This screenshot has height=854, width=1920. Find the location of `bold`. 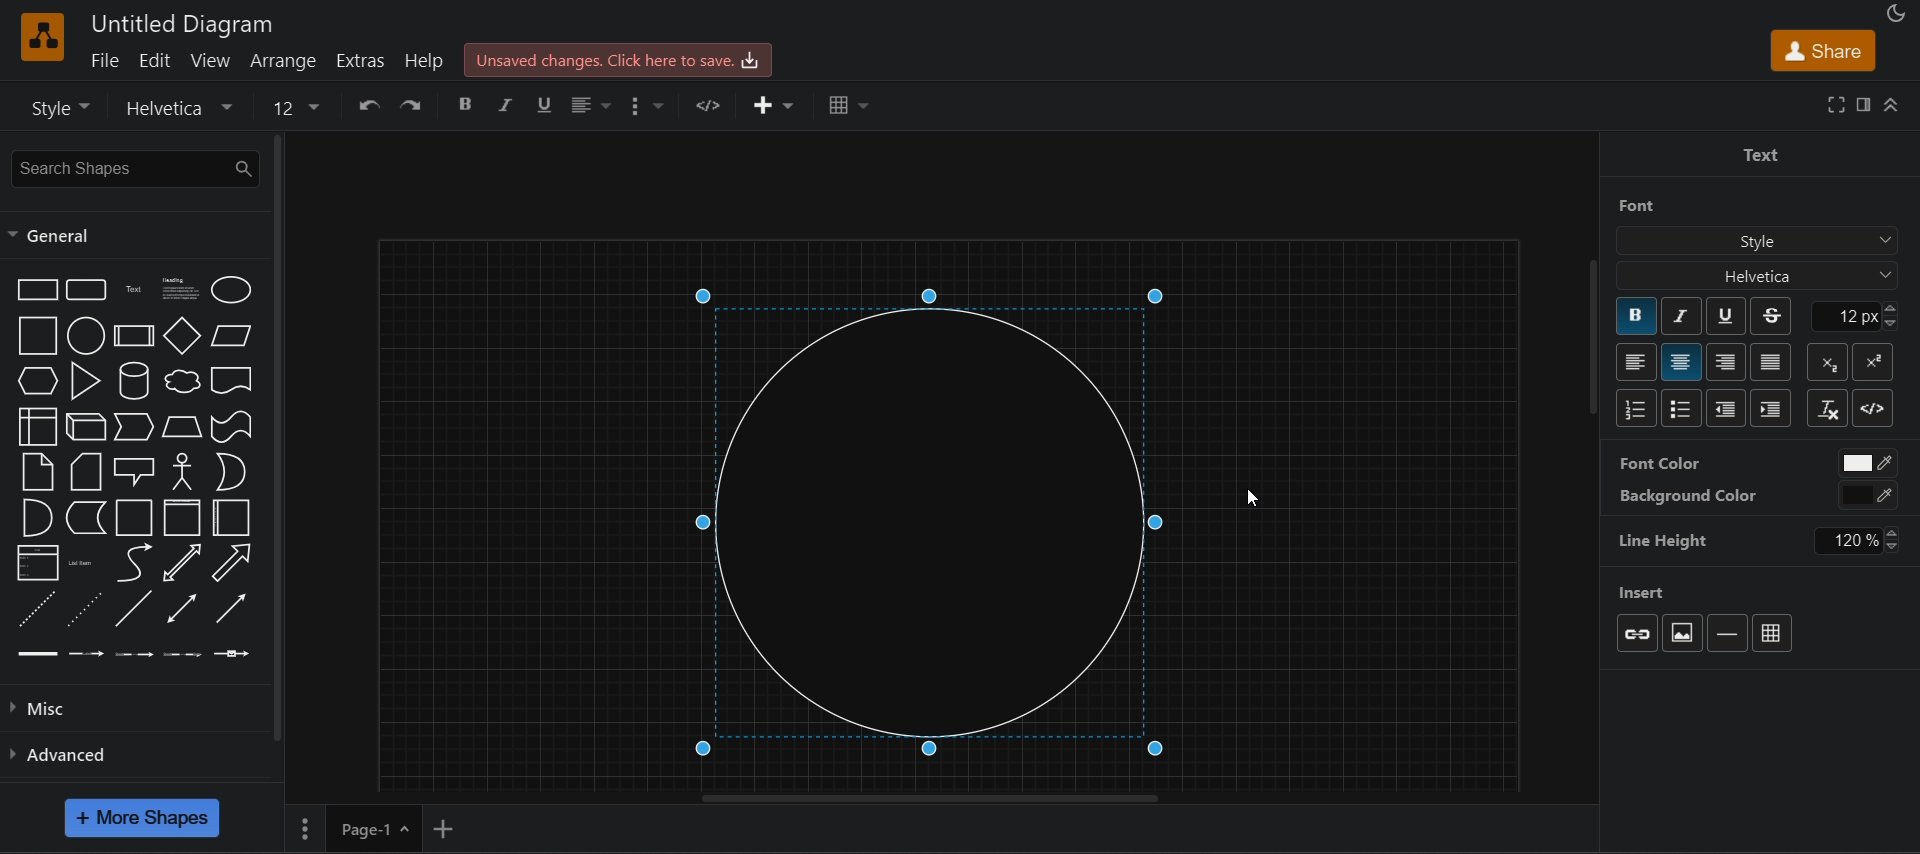

bold is located at coordinates (1638, 313).